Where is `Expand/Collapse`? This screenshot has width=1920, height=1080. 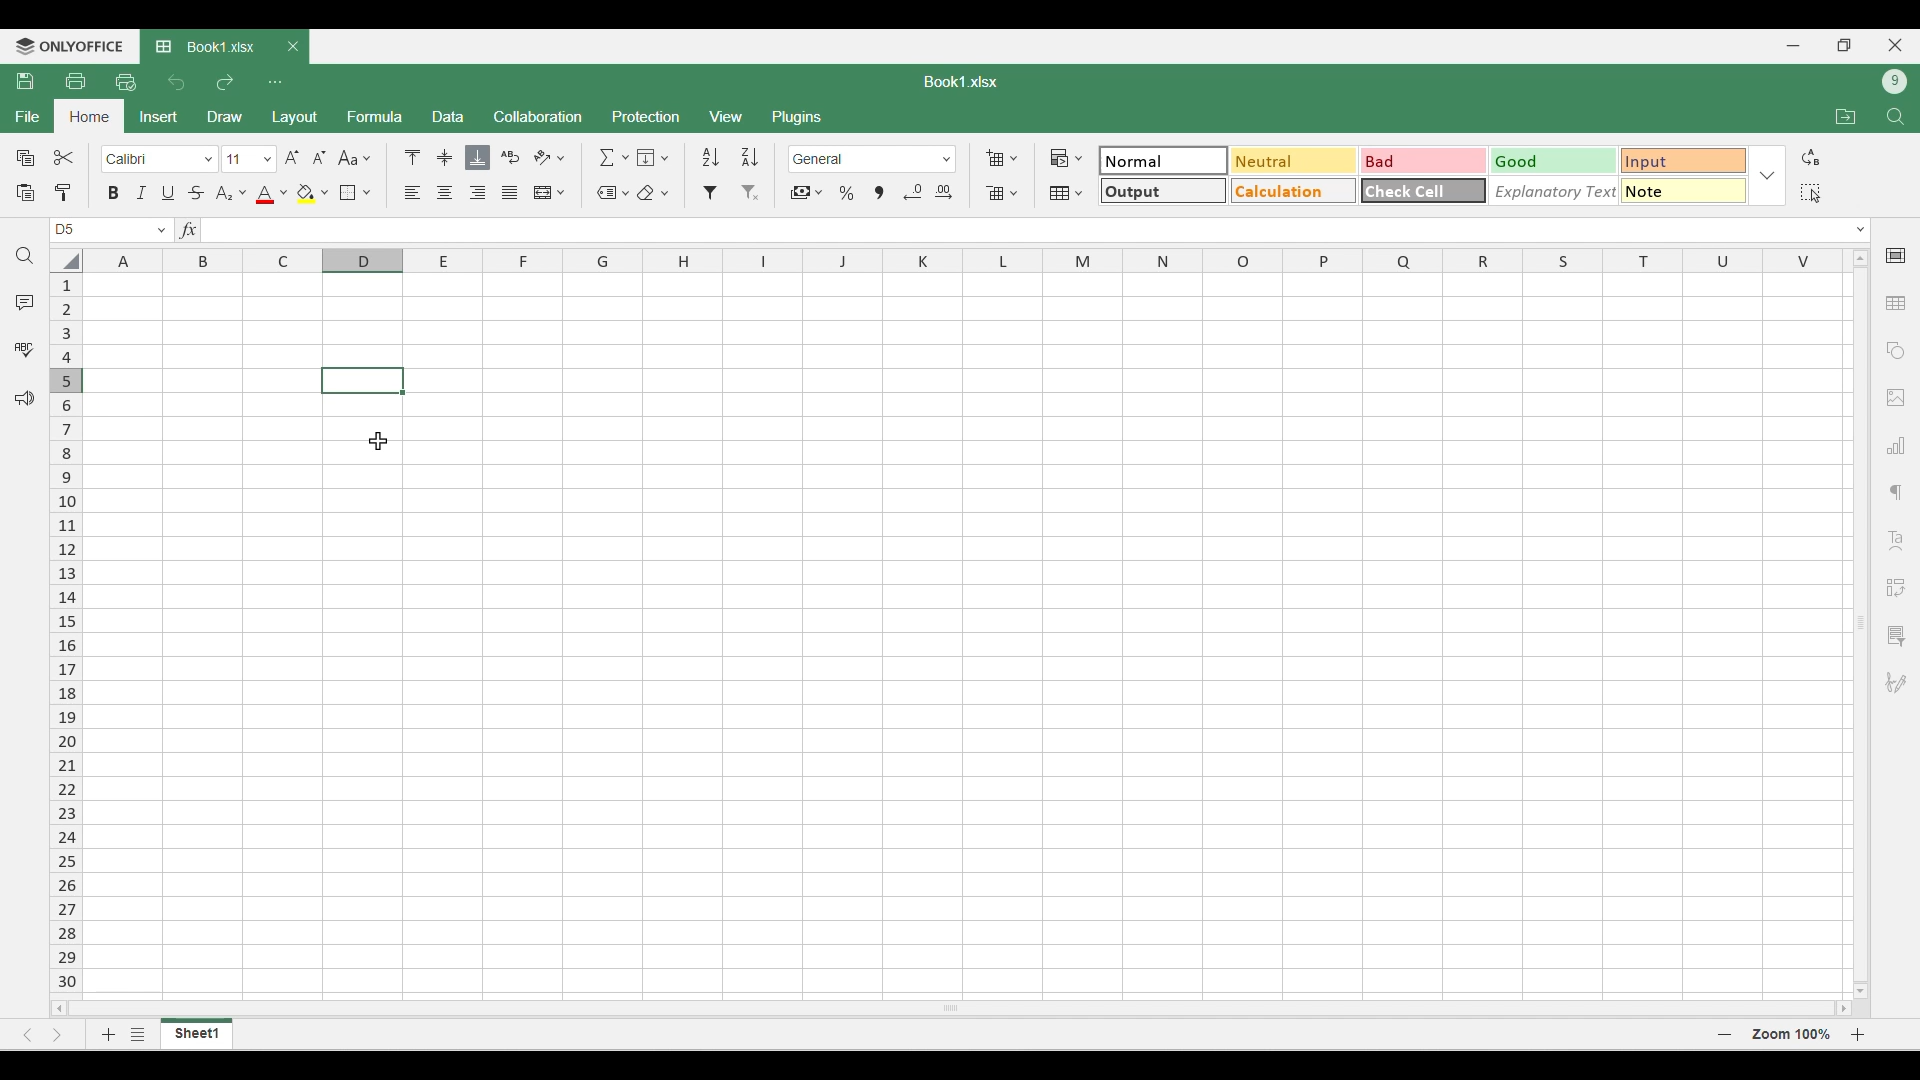
Expand/Collapse is located at coordinates (1767, 176).